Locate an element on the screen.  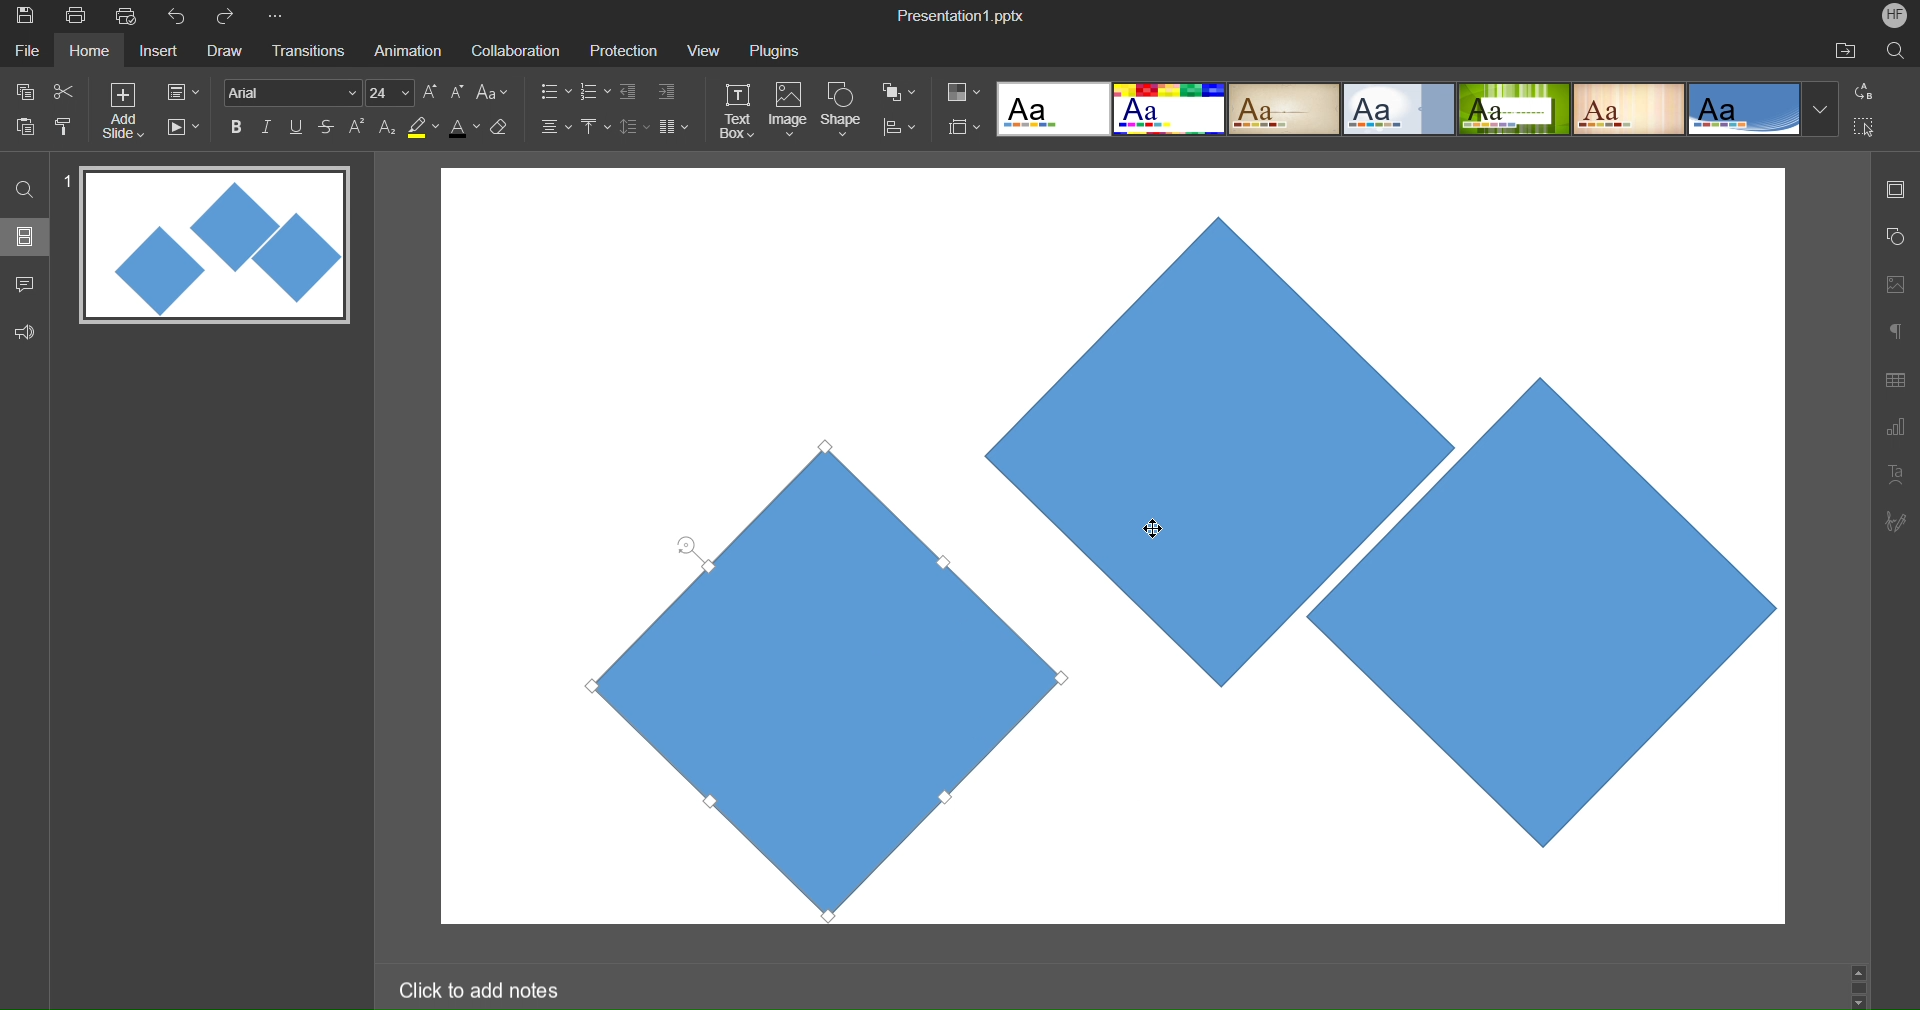
Font Case Settings is located at coordinates (493, 91).